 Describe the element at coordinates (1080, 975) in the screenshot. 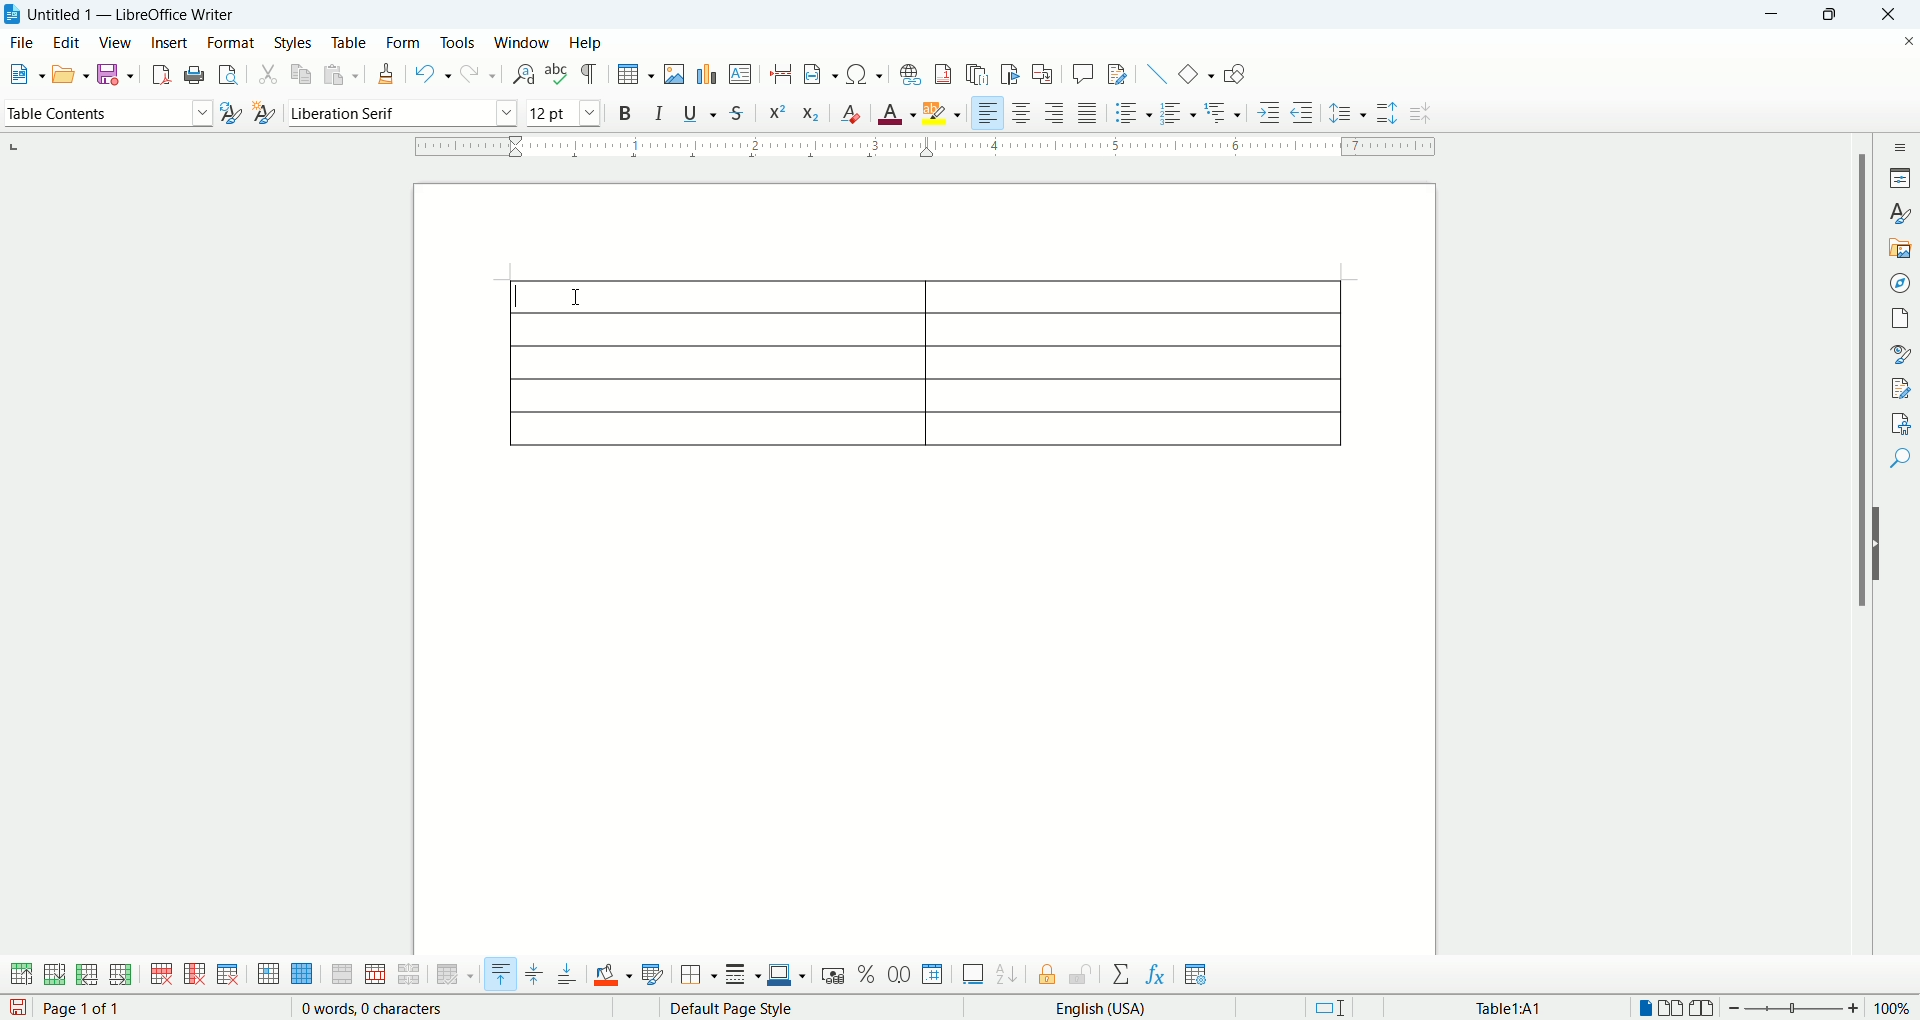

I see `unprotect cells` at that location.